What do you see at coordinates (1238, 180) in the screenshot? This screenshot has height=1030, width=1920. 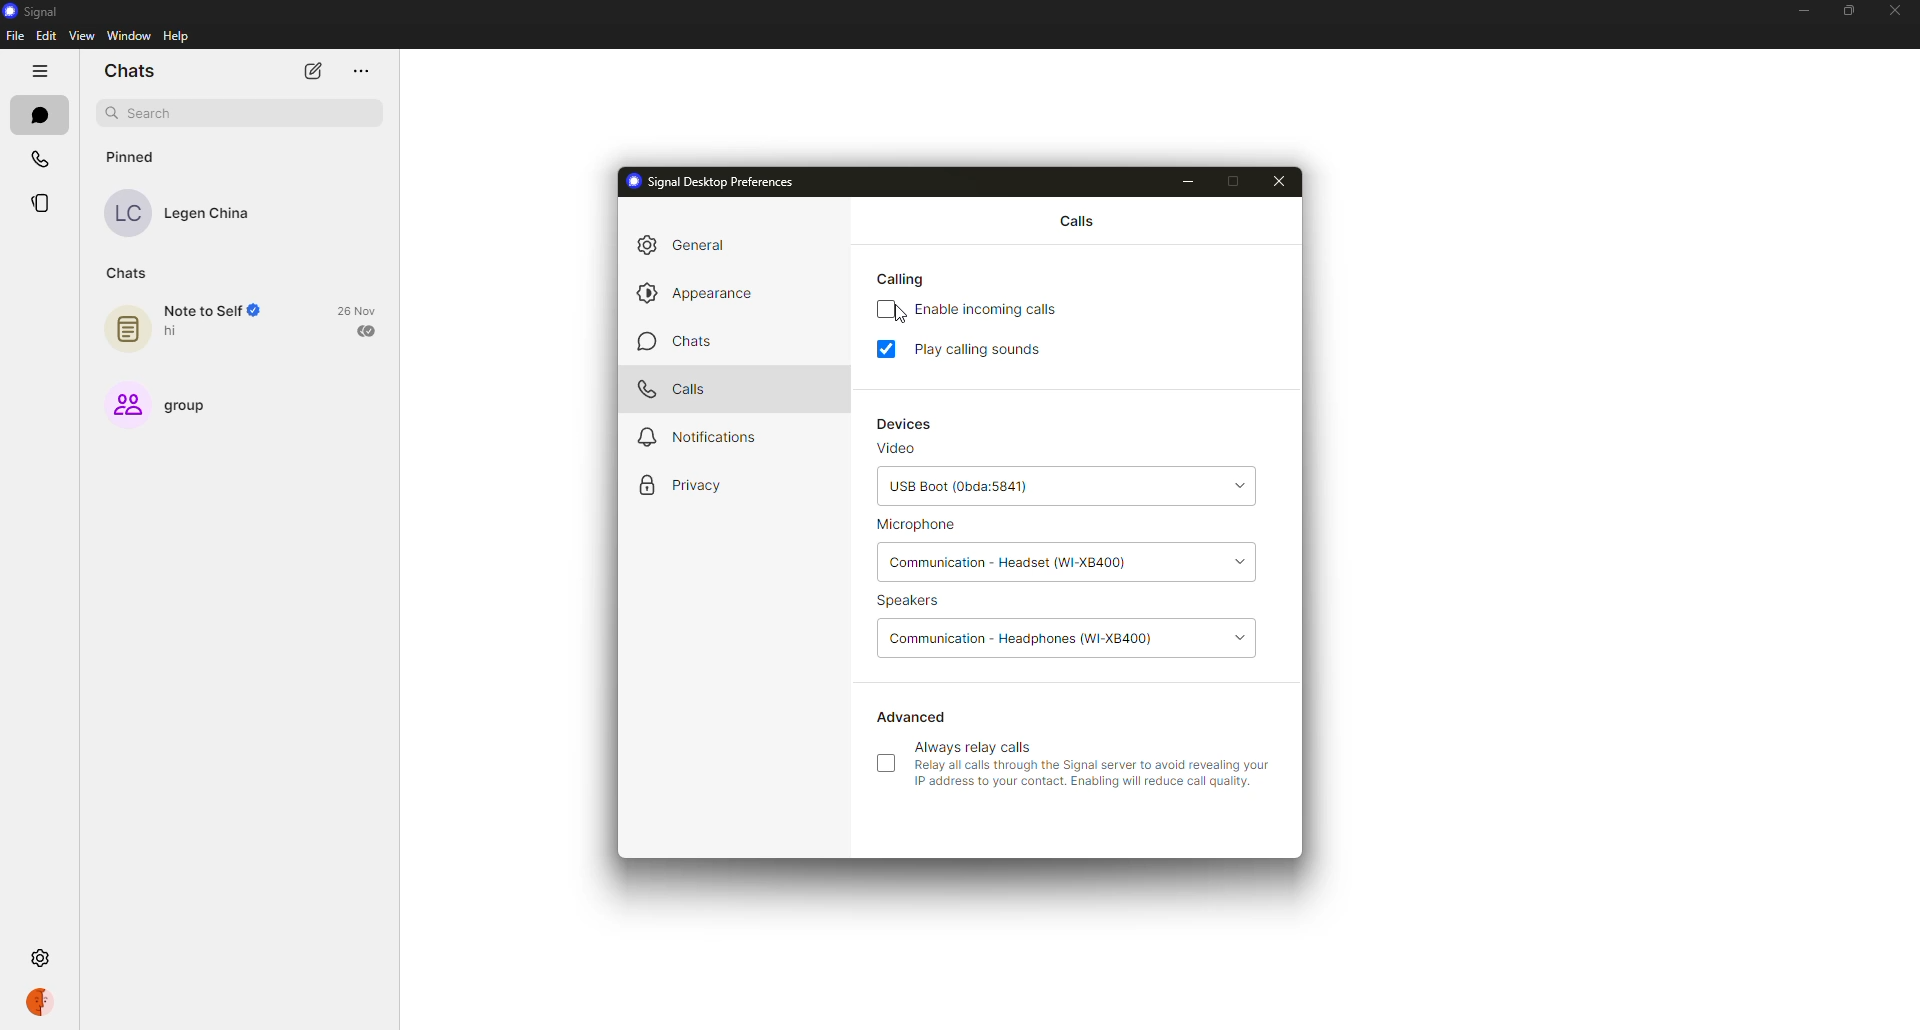 I see `maximize` at bounding box center [1238, 180].